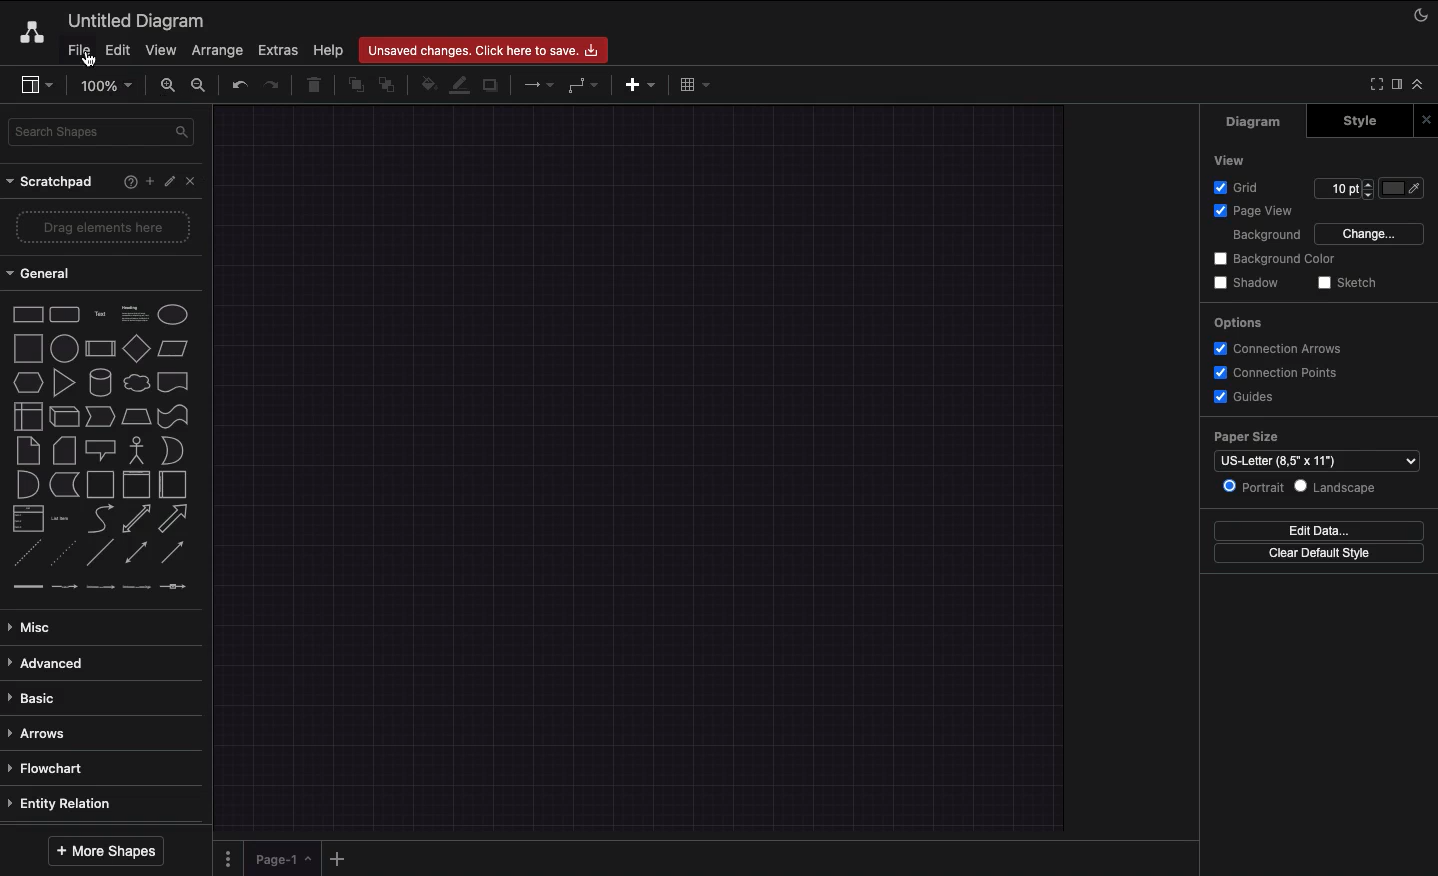  Describe the element at coordinates (137, 20) in the screenshot. I see `Untitled diagram` at that location.